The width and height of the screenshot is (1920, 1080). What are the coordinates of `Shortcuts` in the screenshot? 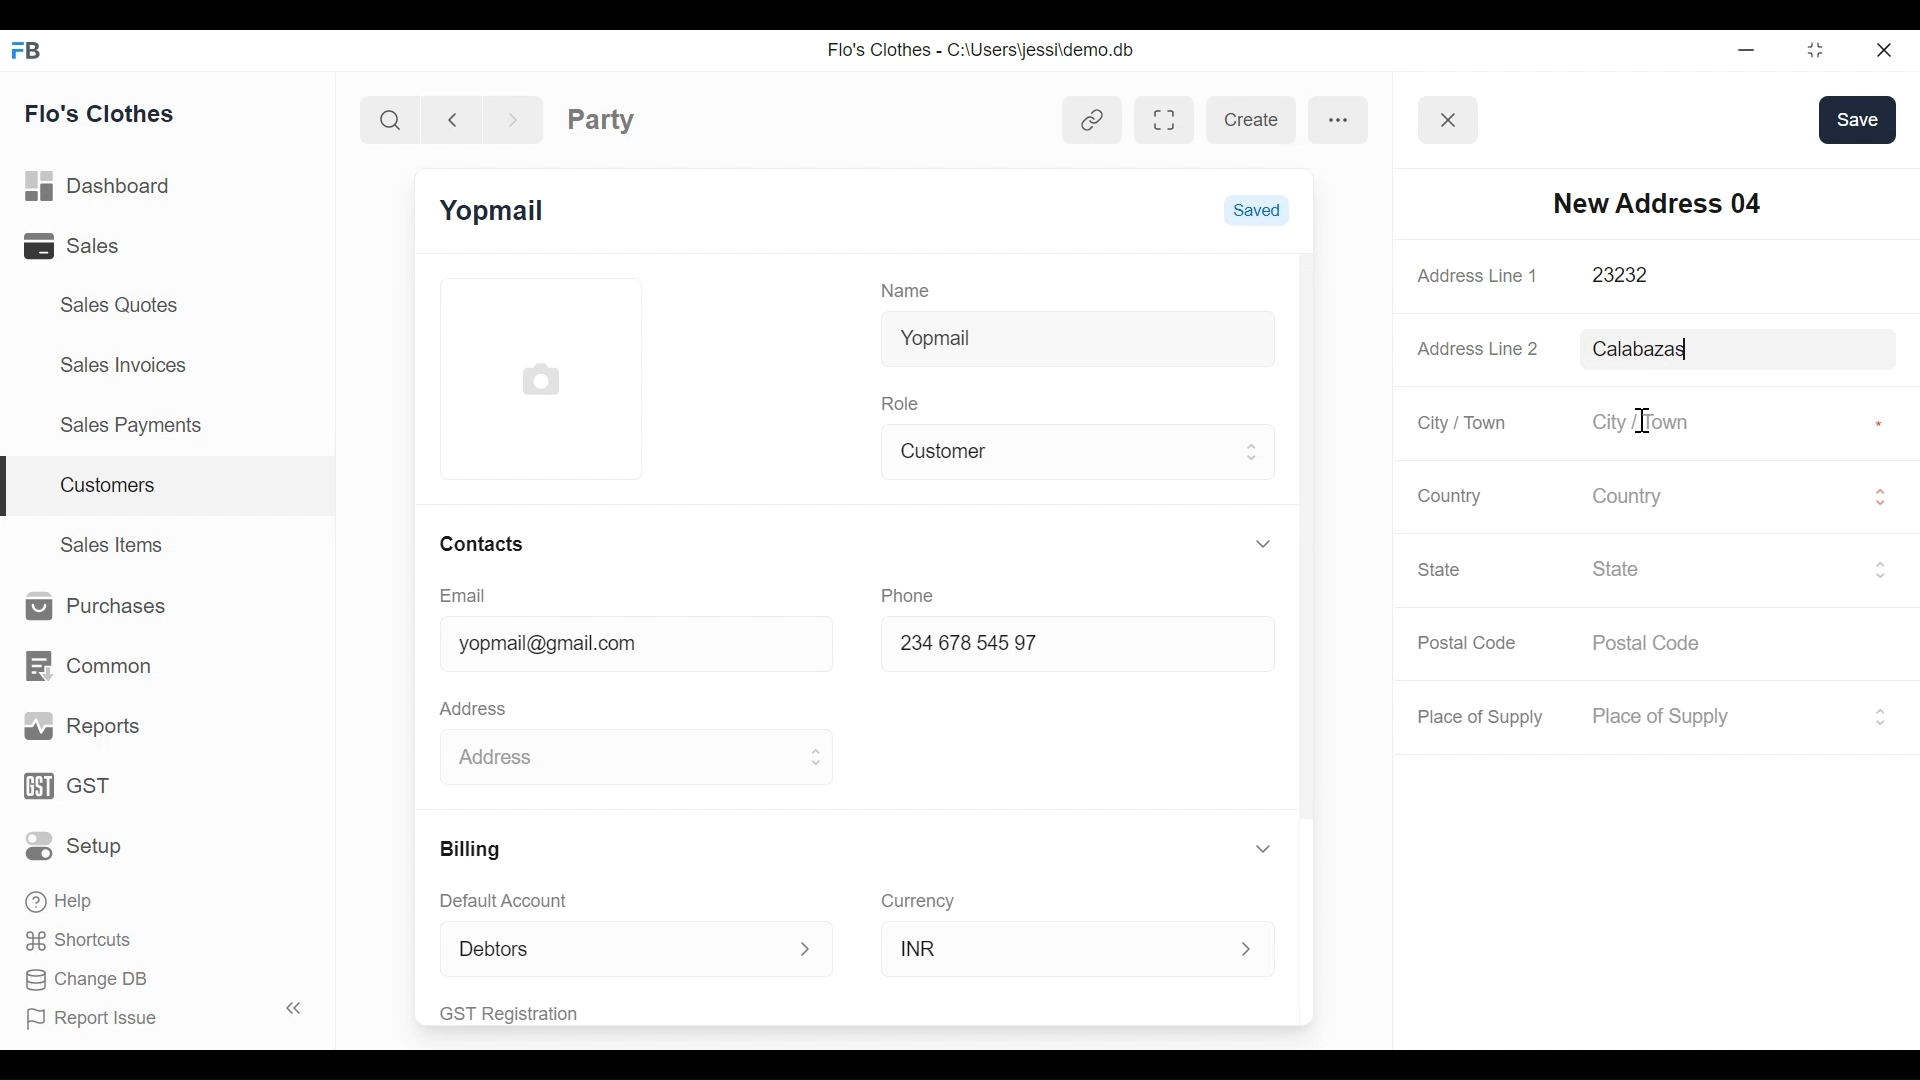 It's located at (72, 939).